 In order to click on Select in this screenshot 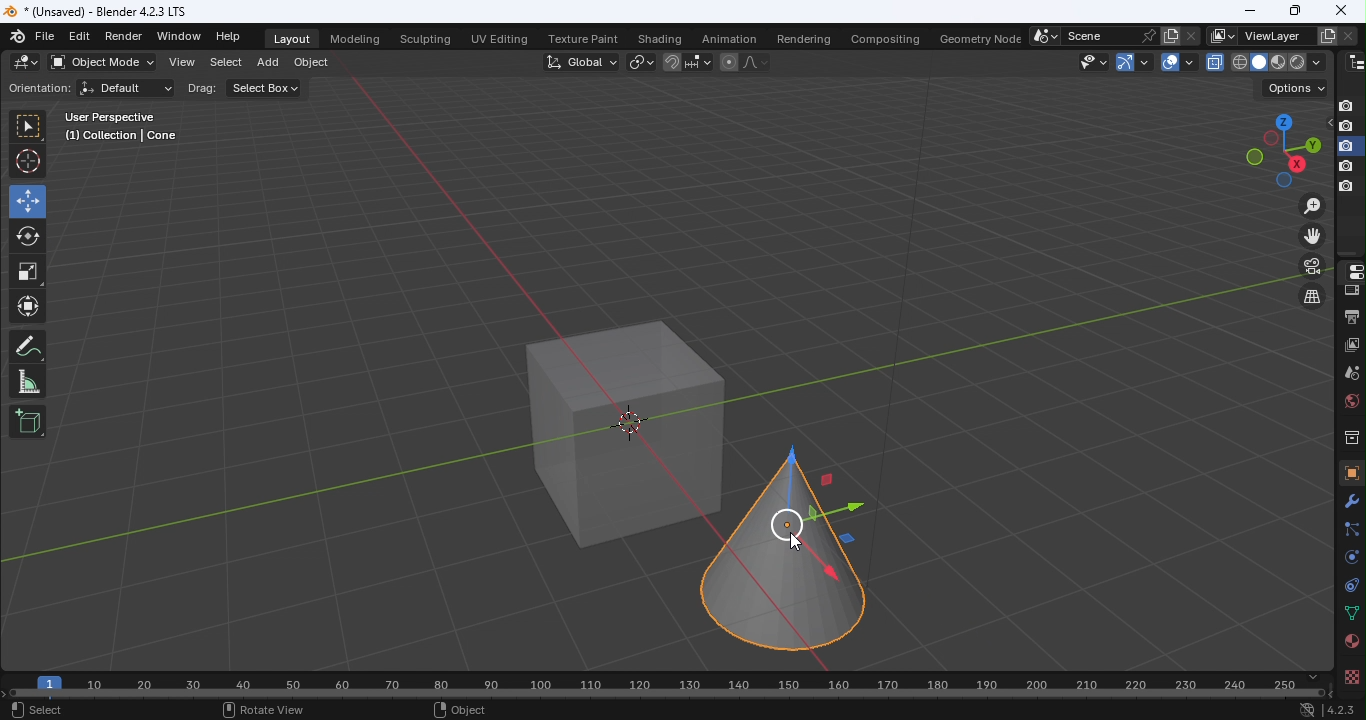, I will do `click(222, 65)`.